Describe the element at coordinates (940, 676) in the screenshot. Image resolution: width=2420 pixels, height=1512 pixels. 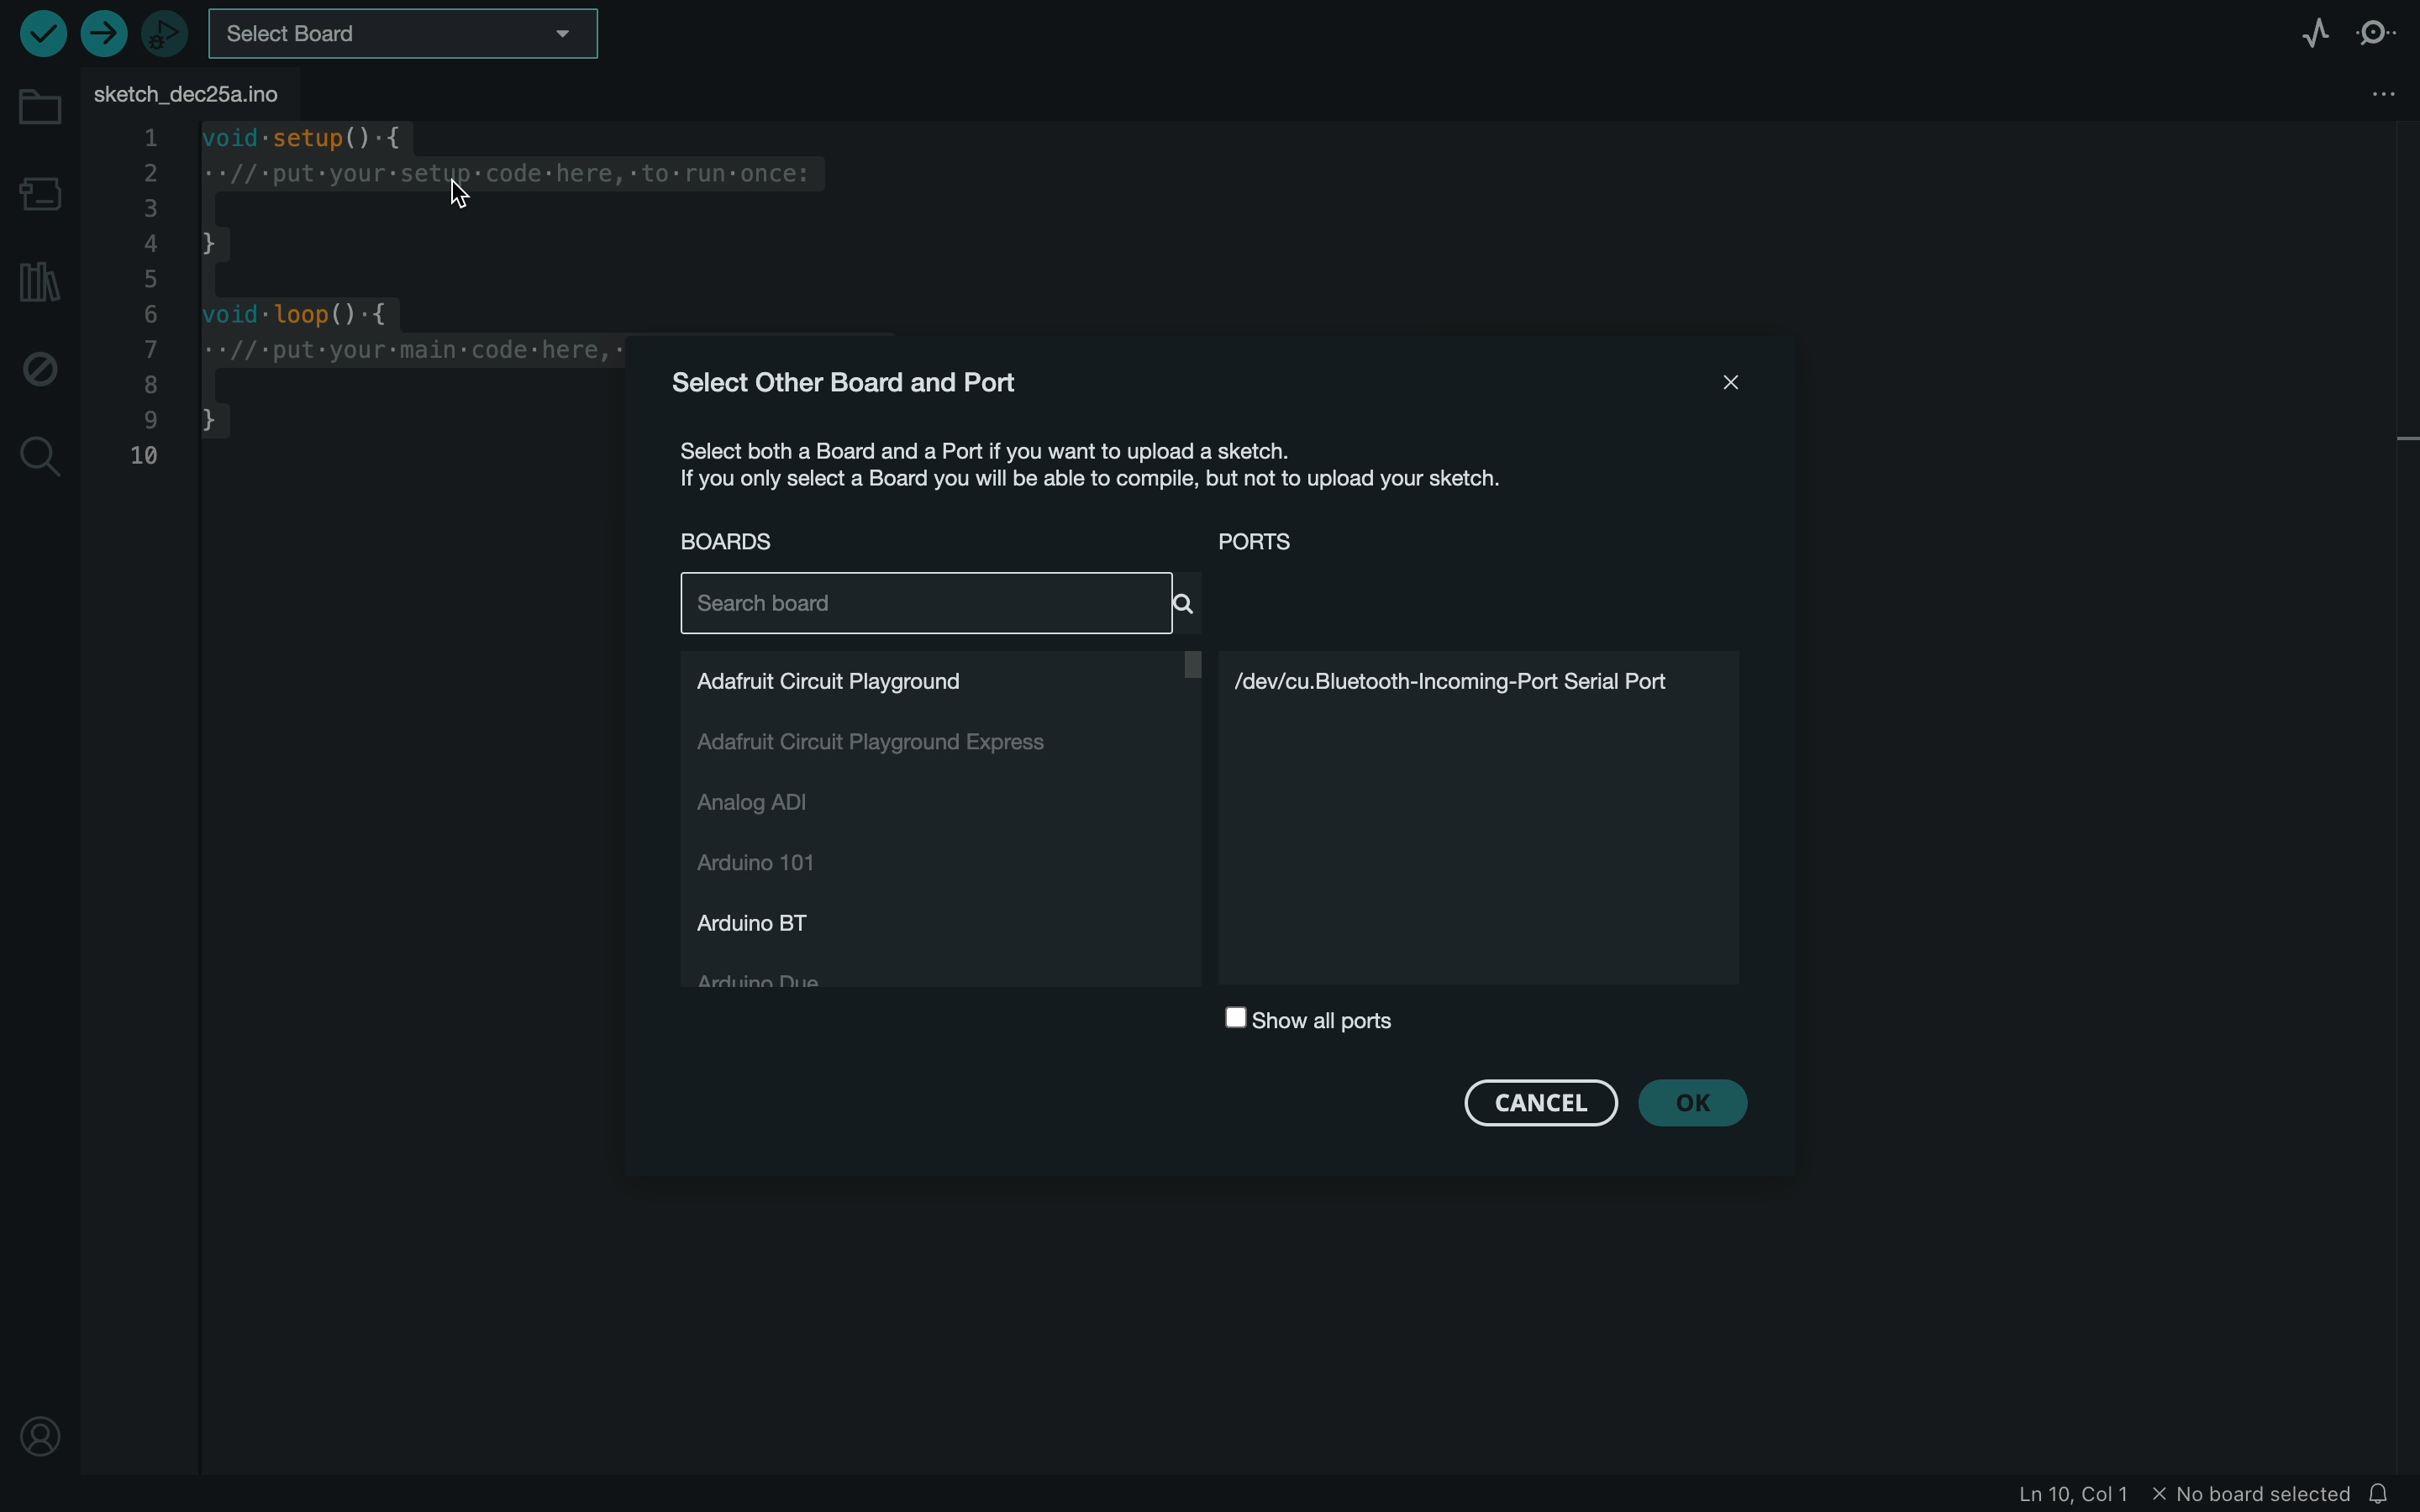
I see `circut ` at that location.